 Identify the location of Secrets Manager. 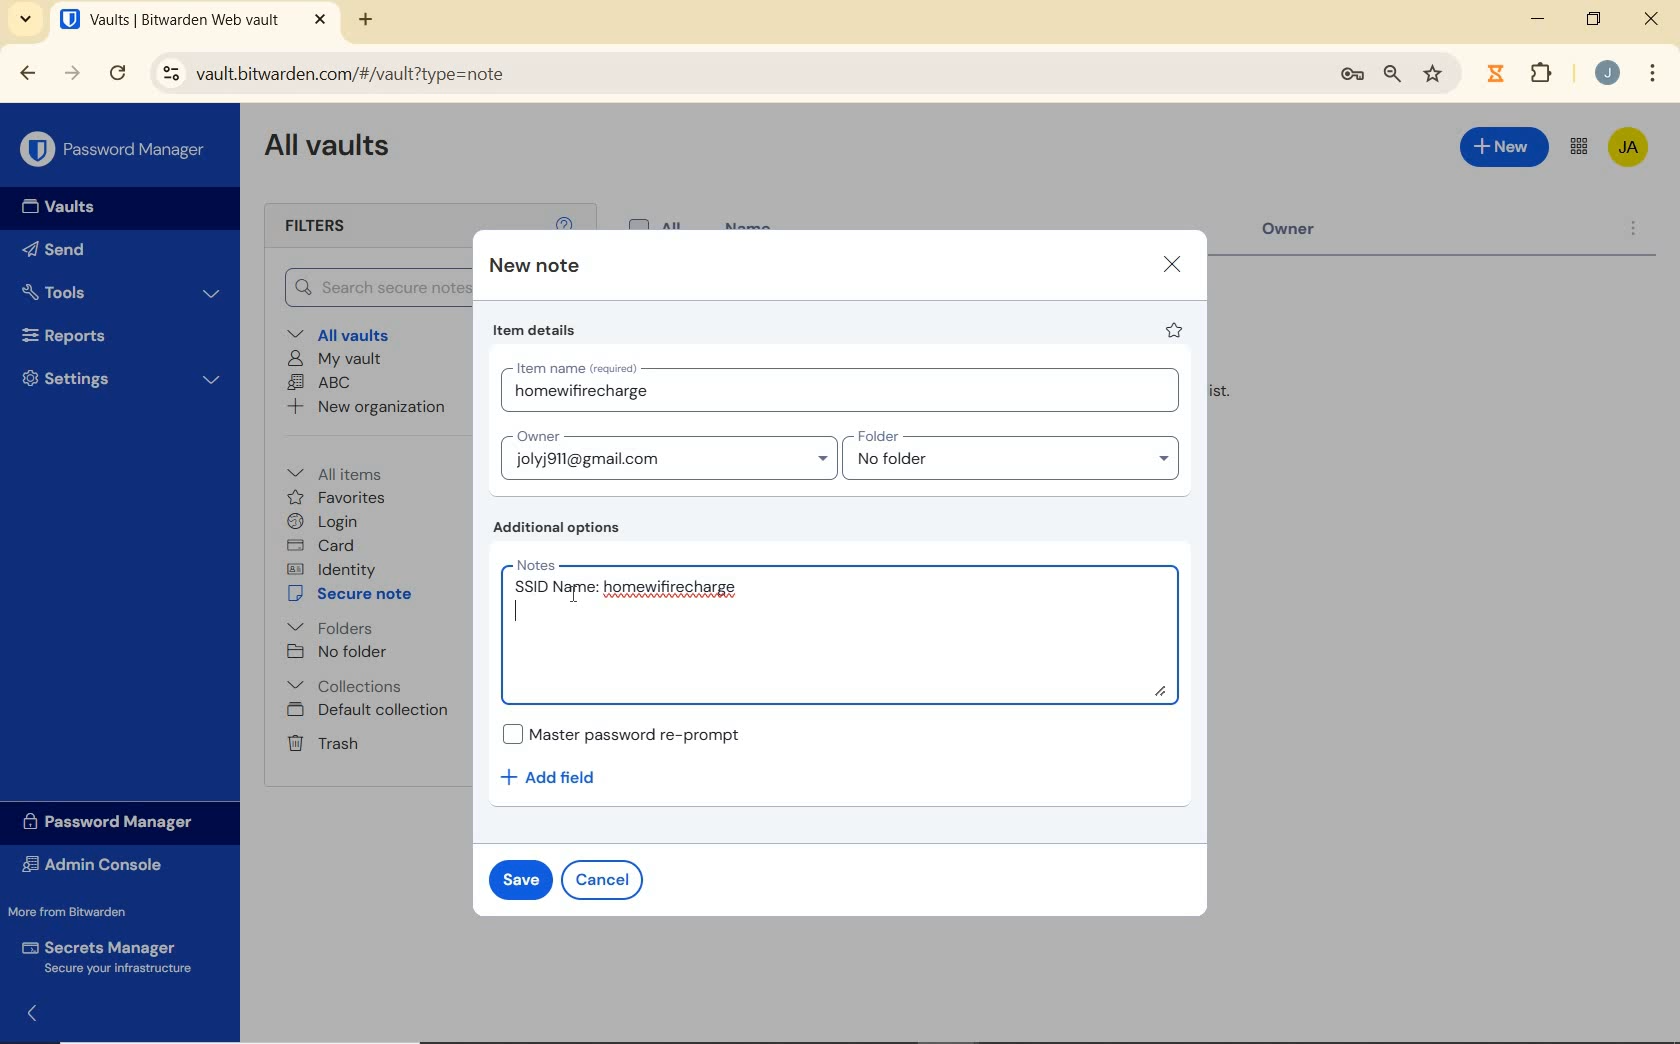
(112, 956).